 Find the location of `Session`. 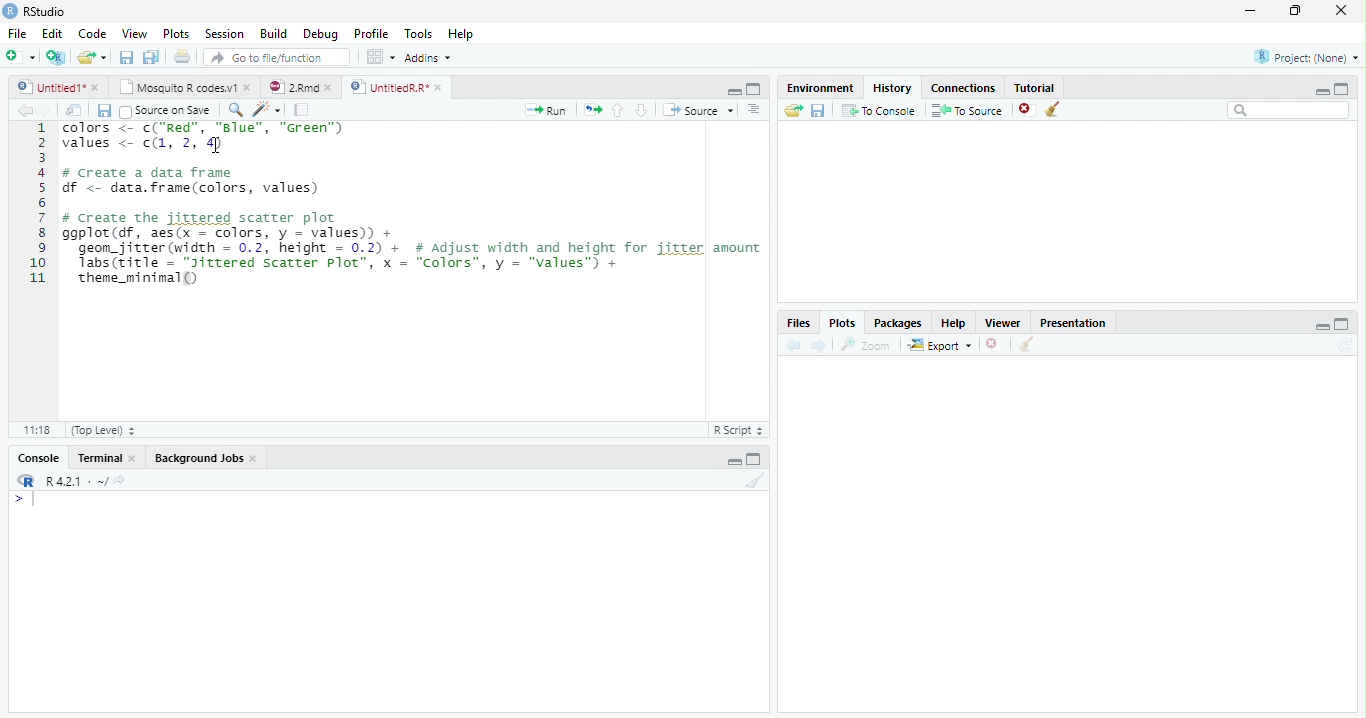

Session is located at coordinates (224, 33).